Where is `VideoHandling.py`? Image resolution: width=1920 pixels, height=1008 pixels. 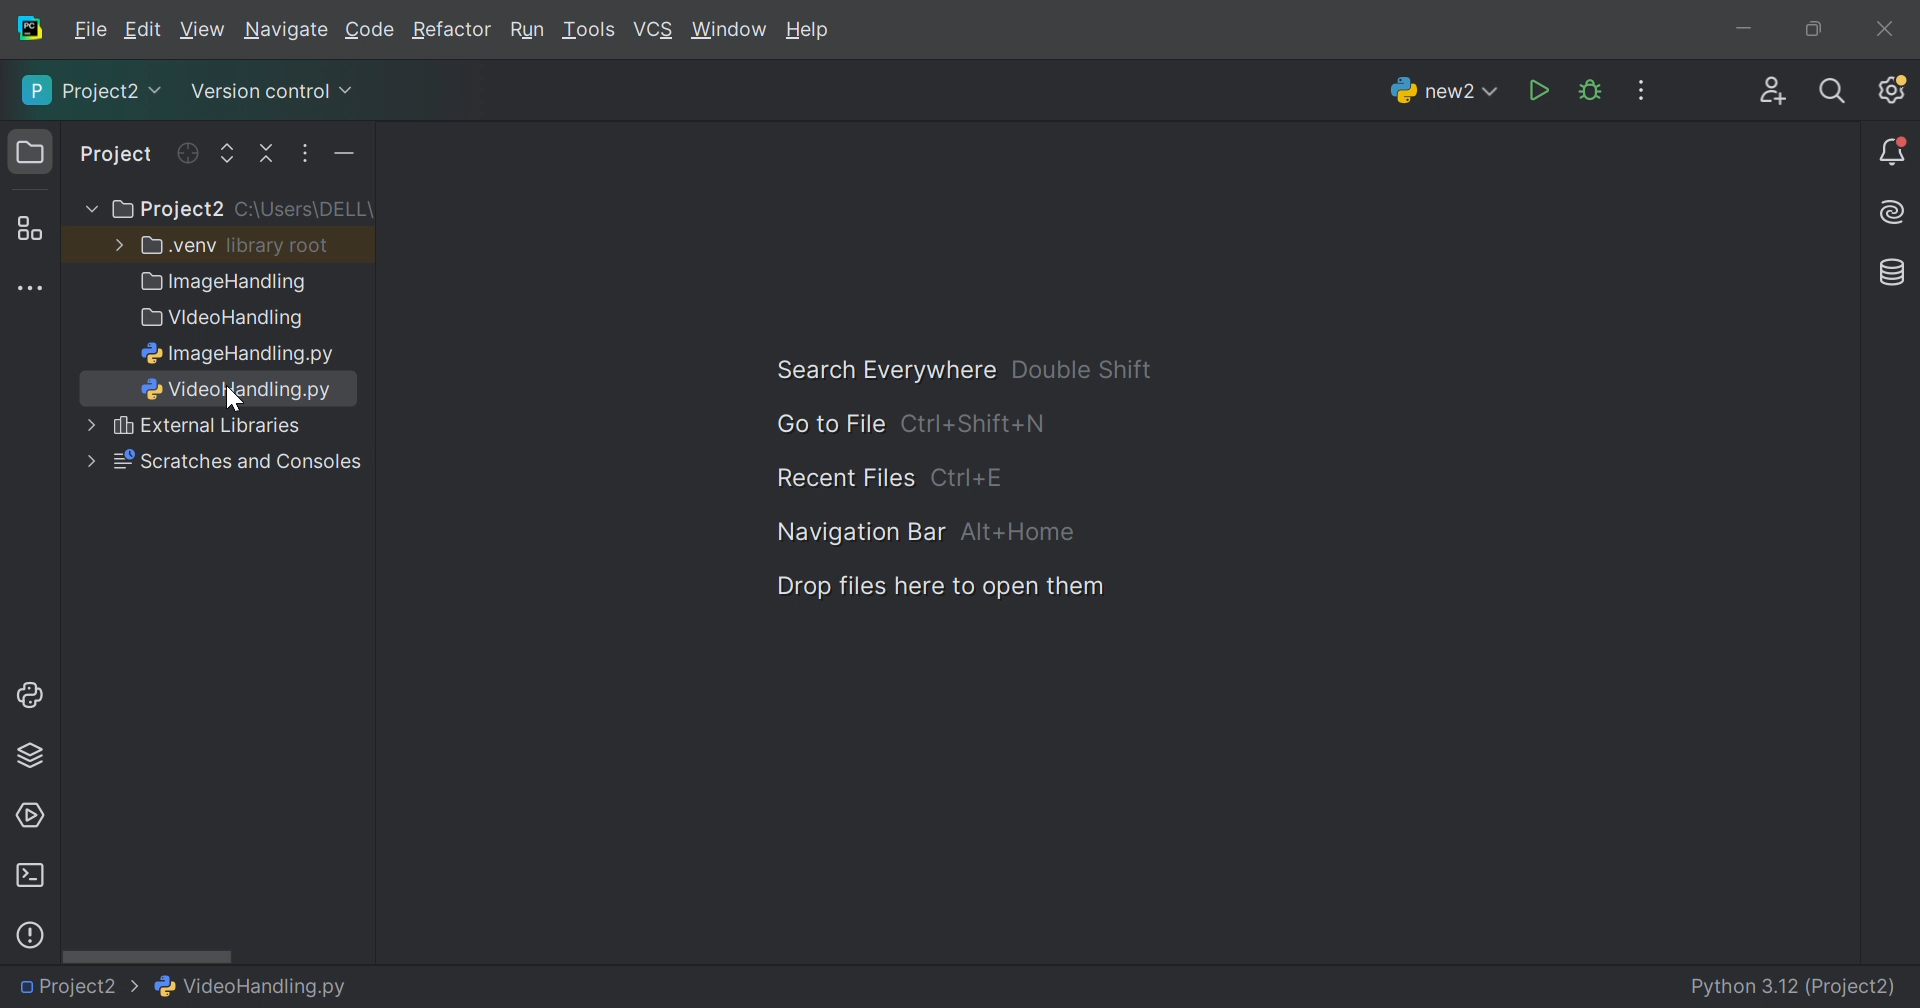 VideoHandling.py is located at coordinates (234, 390).